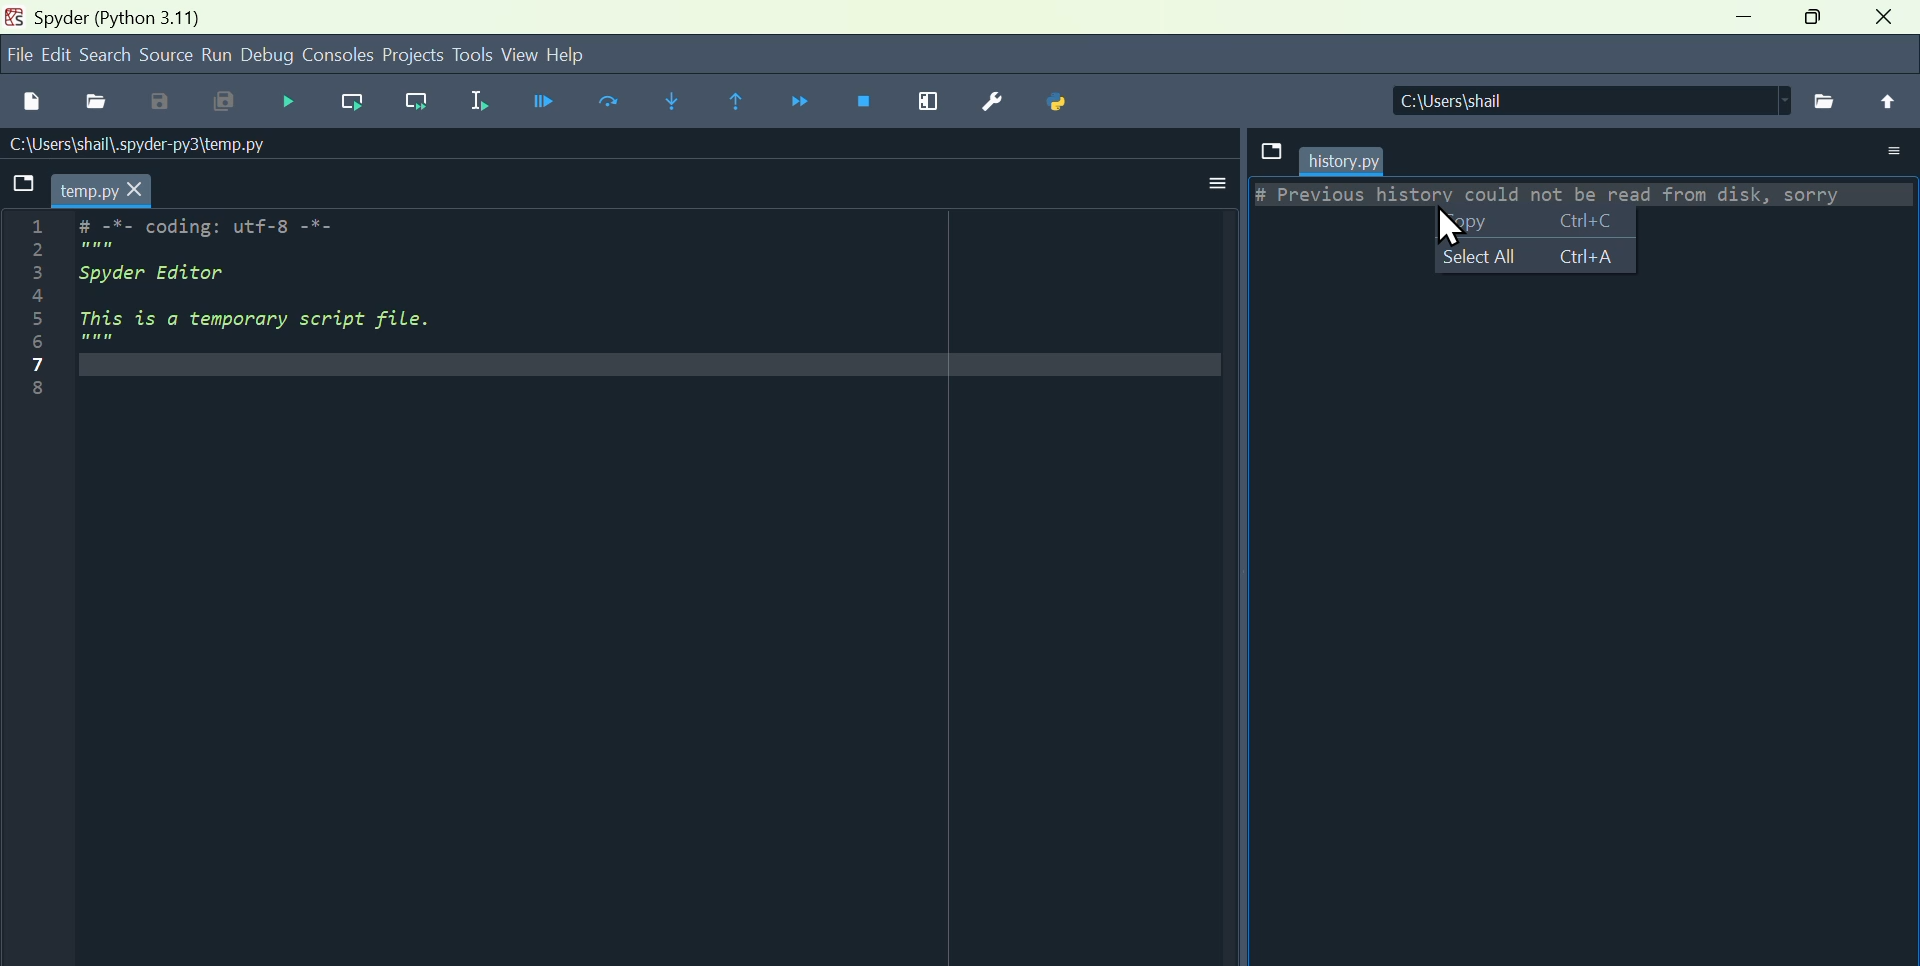 This screenshot has height=966, width=1920. I want to click on Debug file, so click(551, 100).